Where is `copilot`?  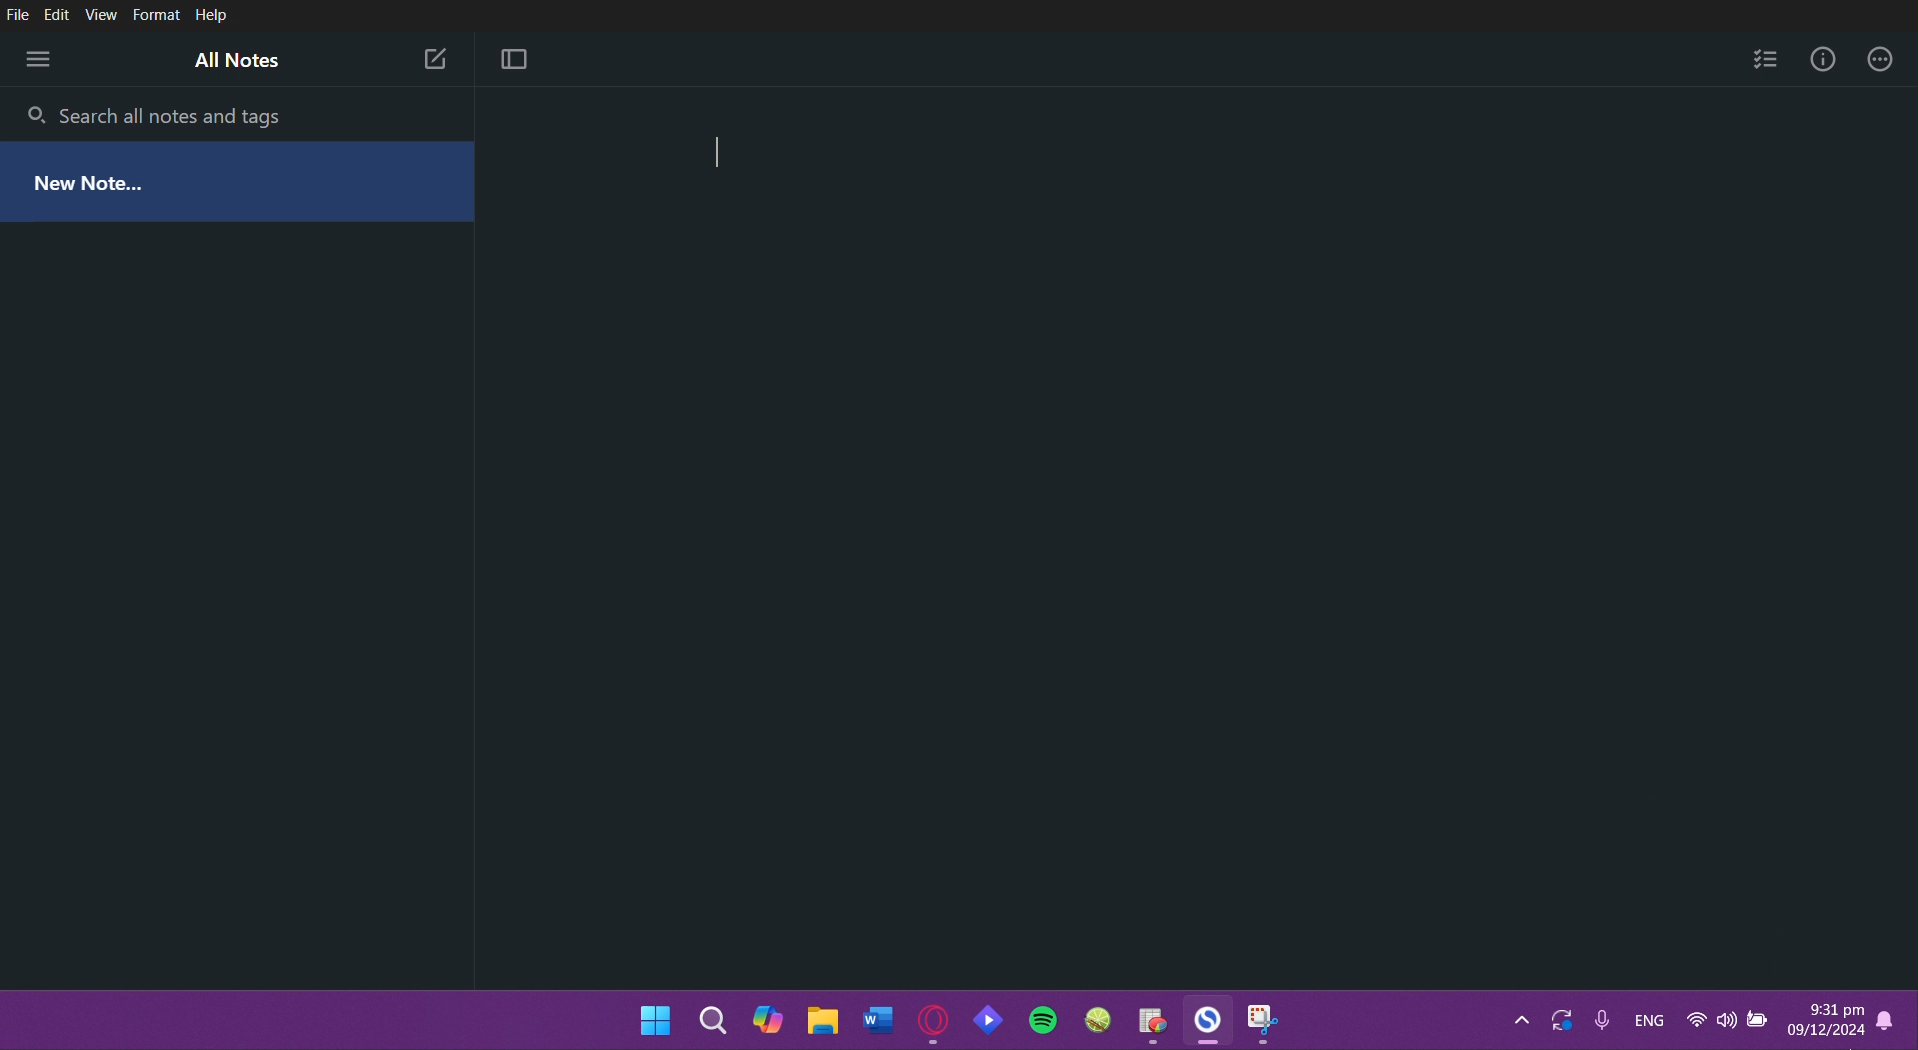 copilot is located at coordinates (769, 1018).